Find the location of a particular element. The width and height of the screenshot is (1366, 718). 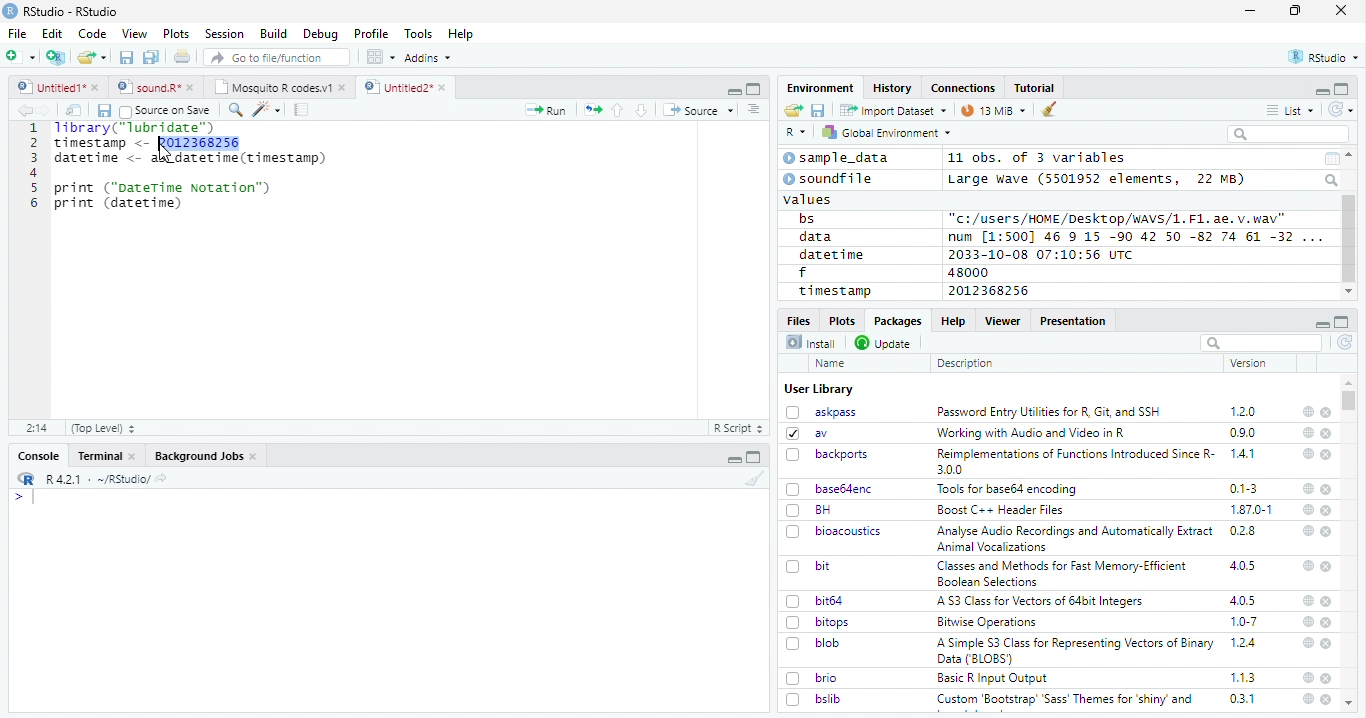

Session is located at coordinates (223, 34).